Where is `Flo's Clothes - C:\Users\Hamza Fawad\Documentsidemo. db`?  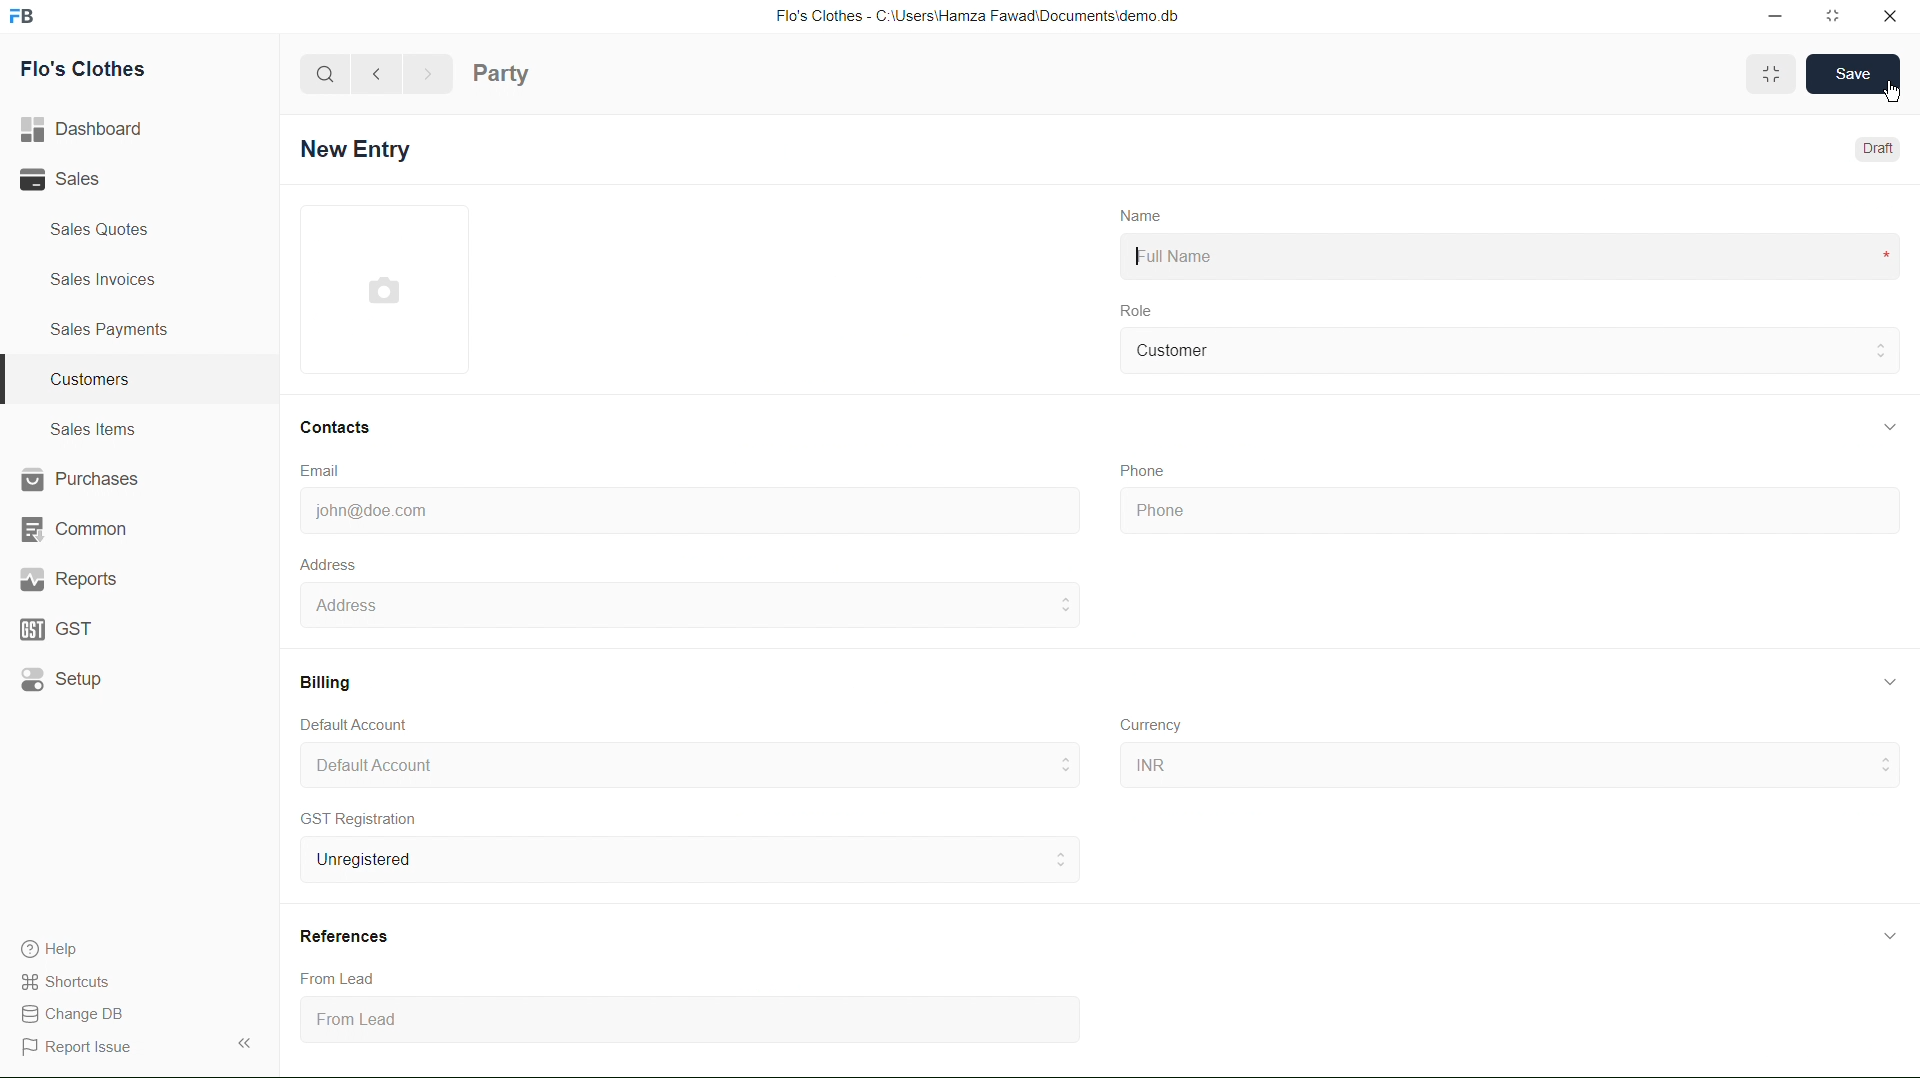 Flo's Clothes - C:\Users\Hamza Fawad\Documentsidemo. db is located at coordinates (974, 15).